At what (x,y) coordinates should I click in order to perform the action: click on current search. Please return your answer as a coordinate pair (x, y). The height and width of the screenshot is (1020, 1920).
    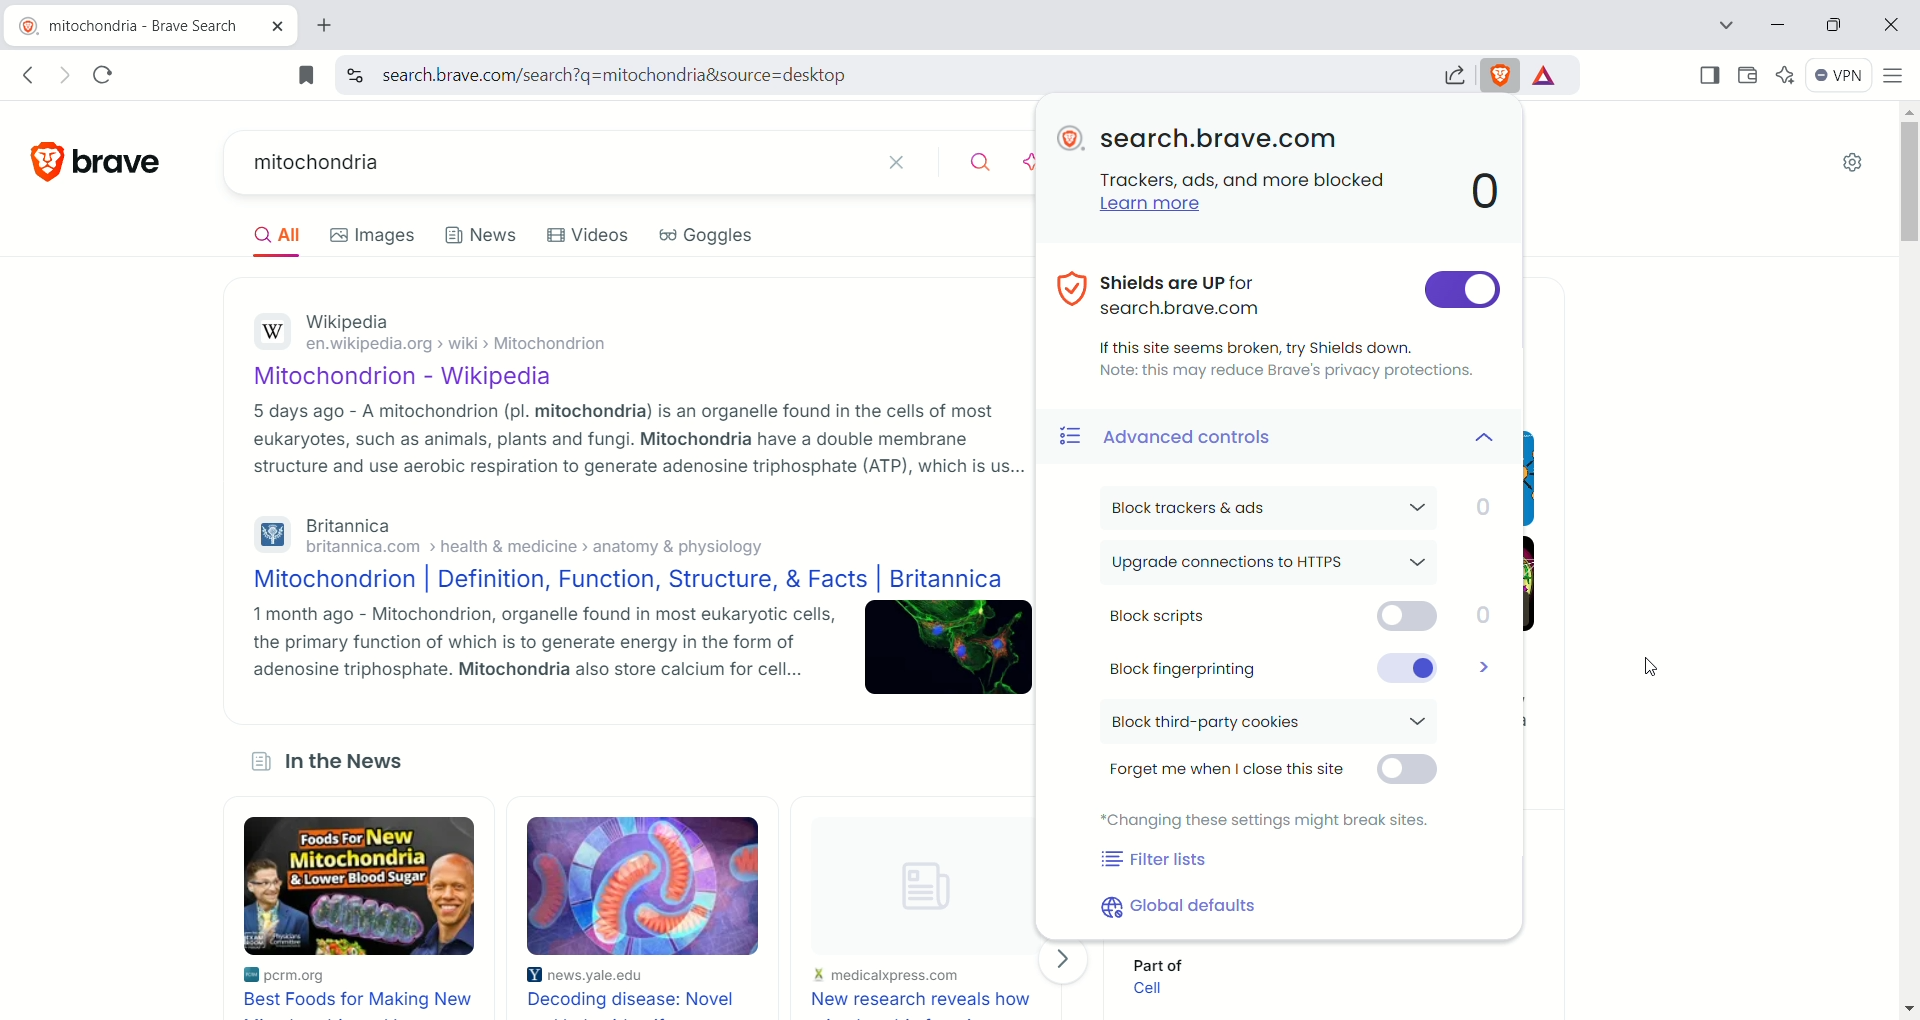
    Looking at the image, I should click on (547, 162).